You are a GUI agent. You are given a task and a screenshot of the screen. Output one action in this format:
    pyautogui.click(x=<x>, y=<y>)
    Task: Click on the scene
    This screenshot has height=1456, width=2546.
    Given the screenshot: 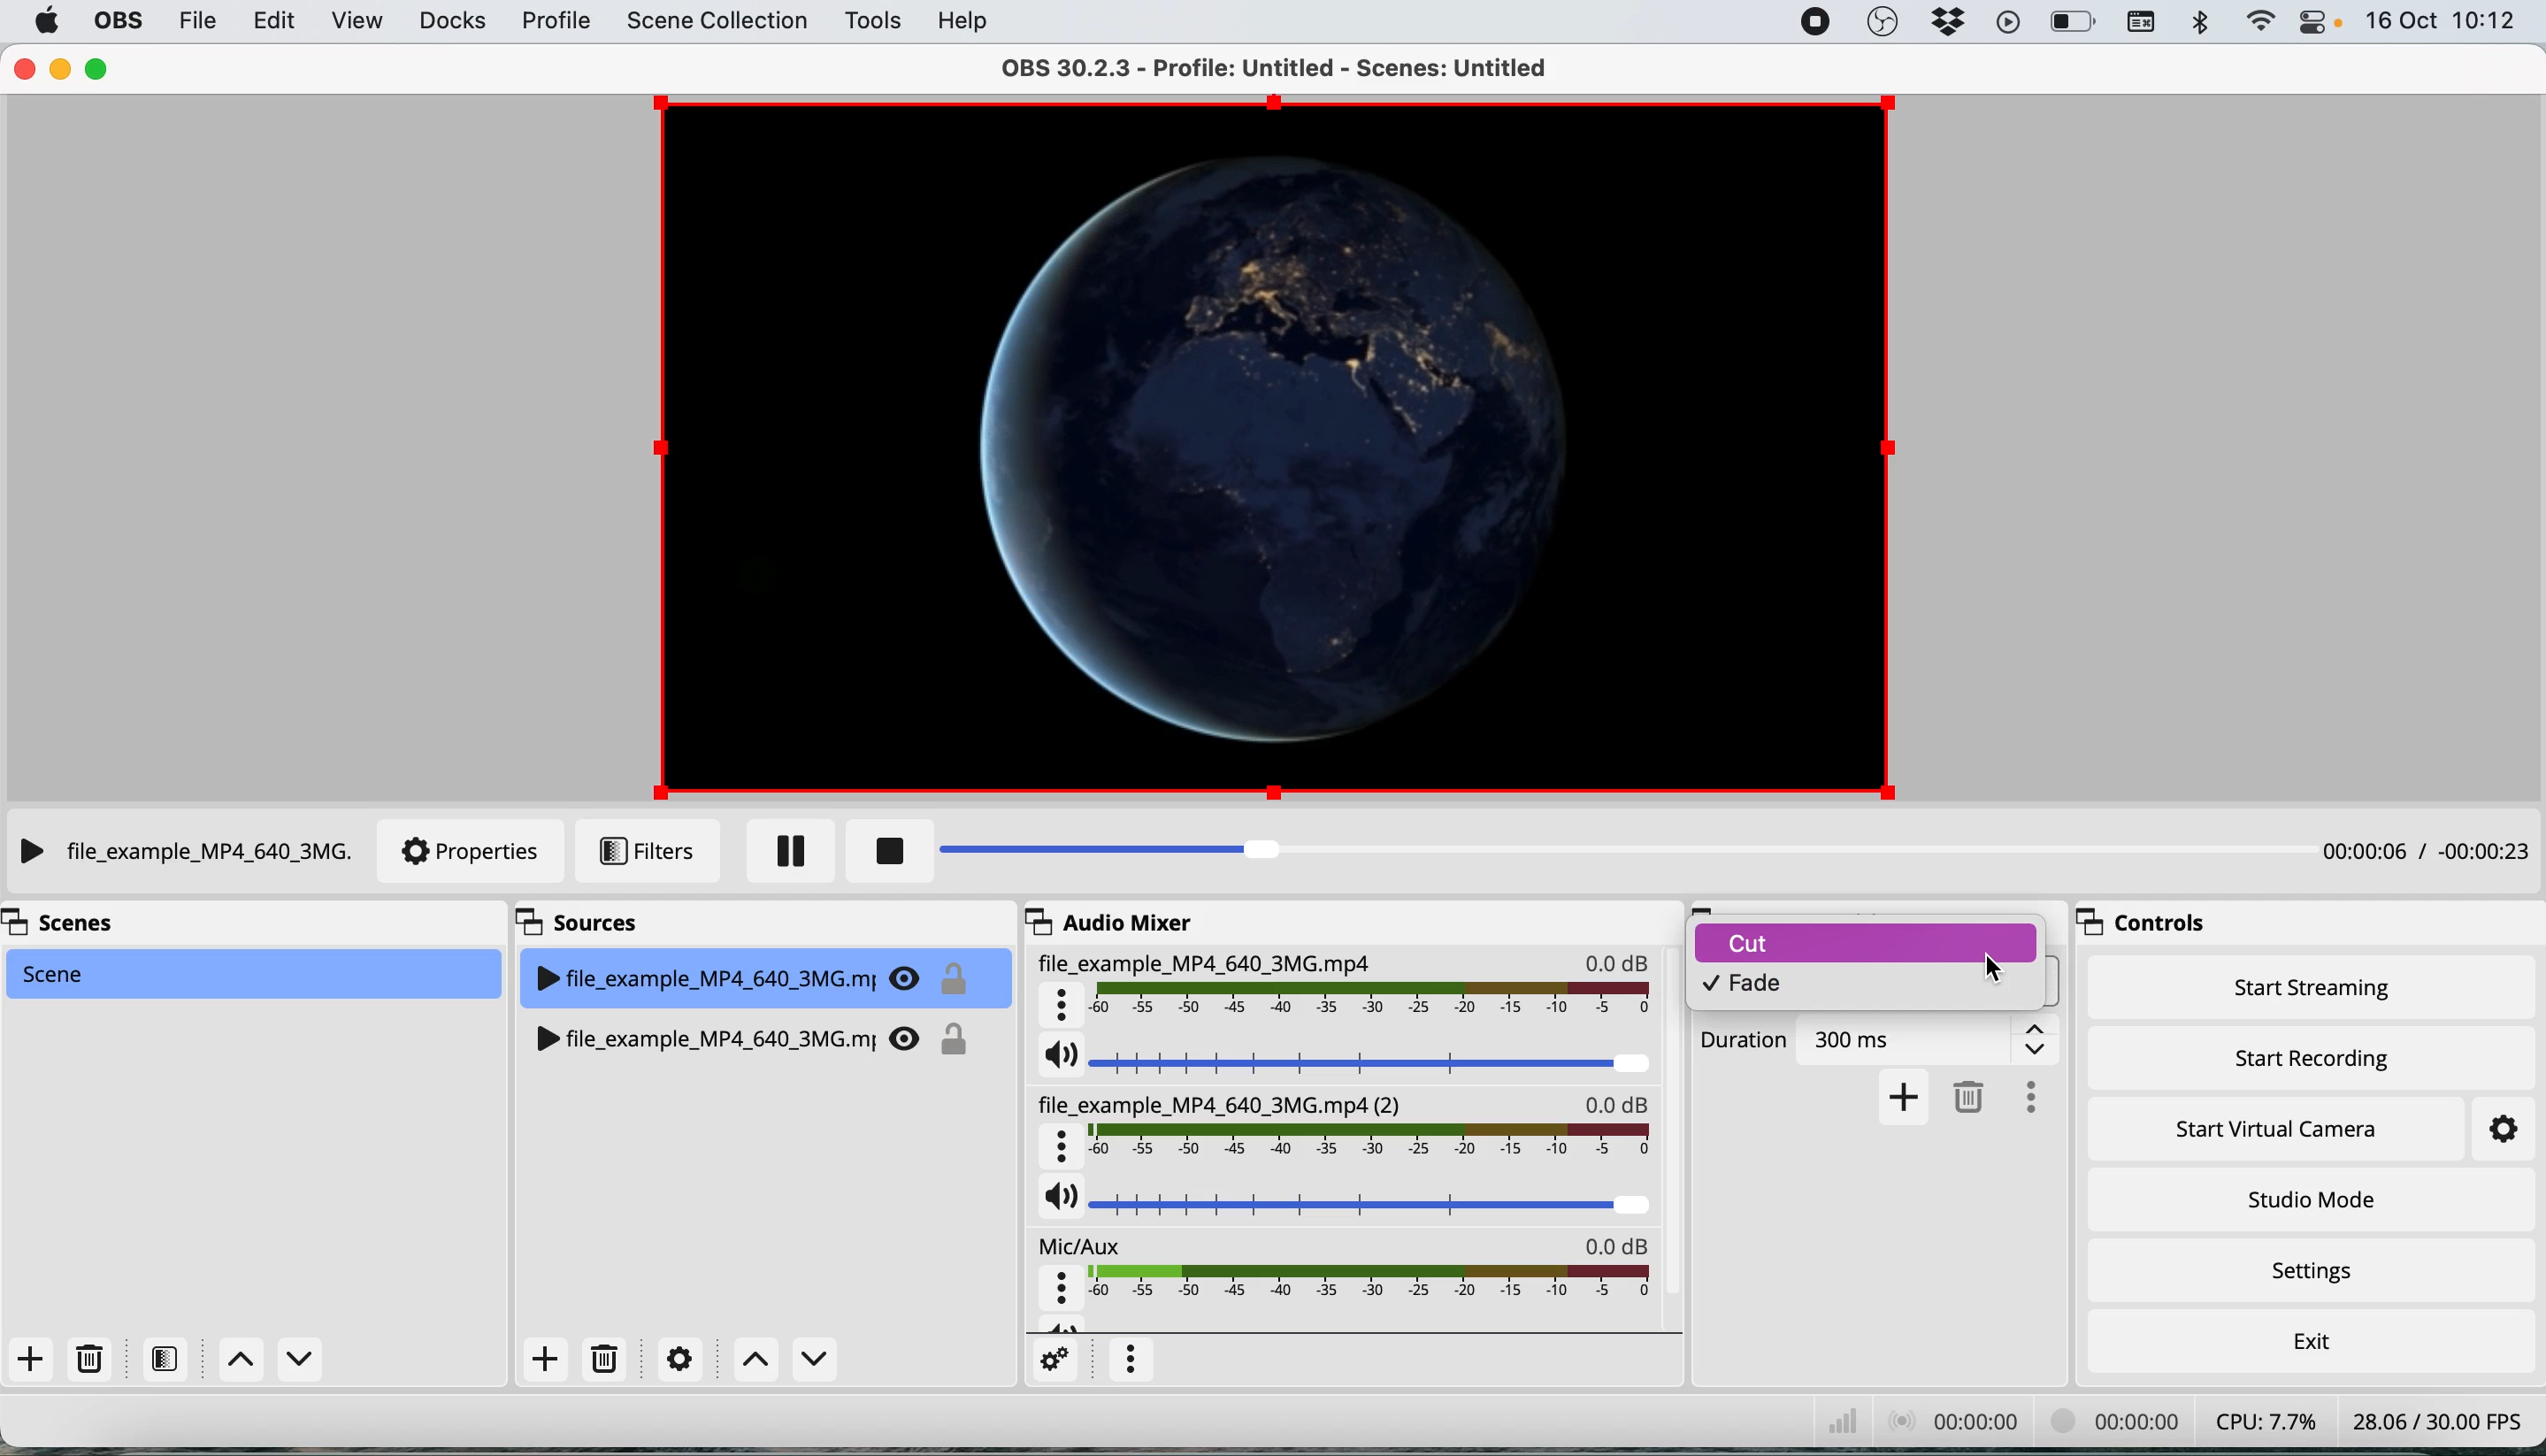 What is the action you would take?
    pyautogui.click(x=254, y=973)
    